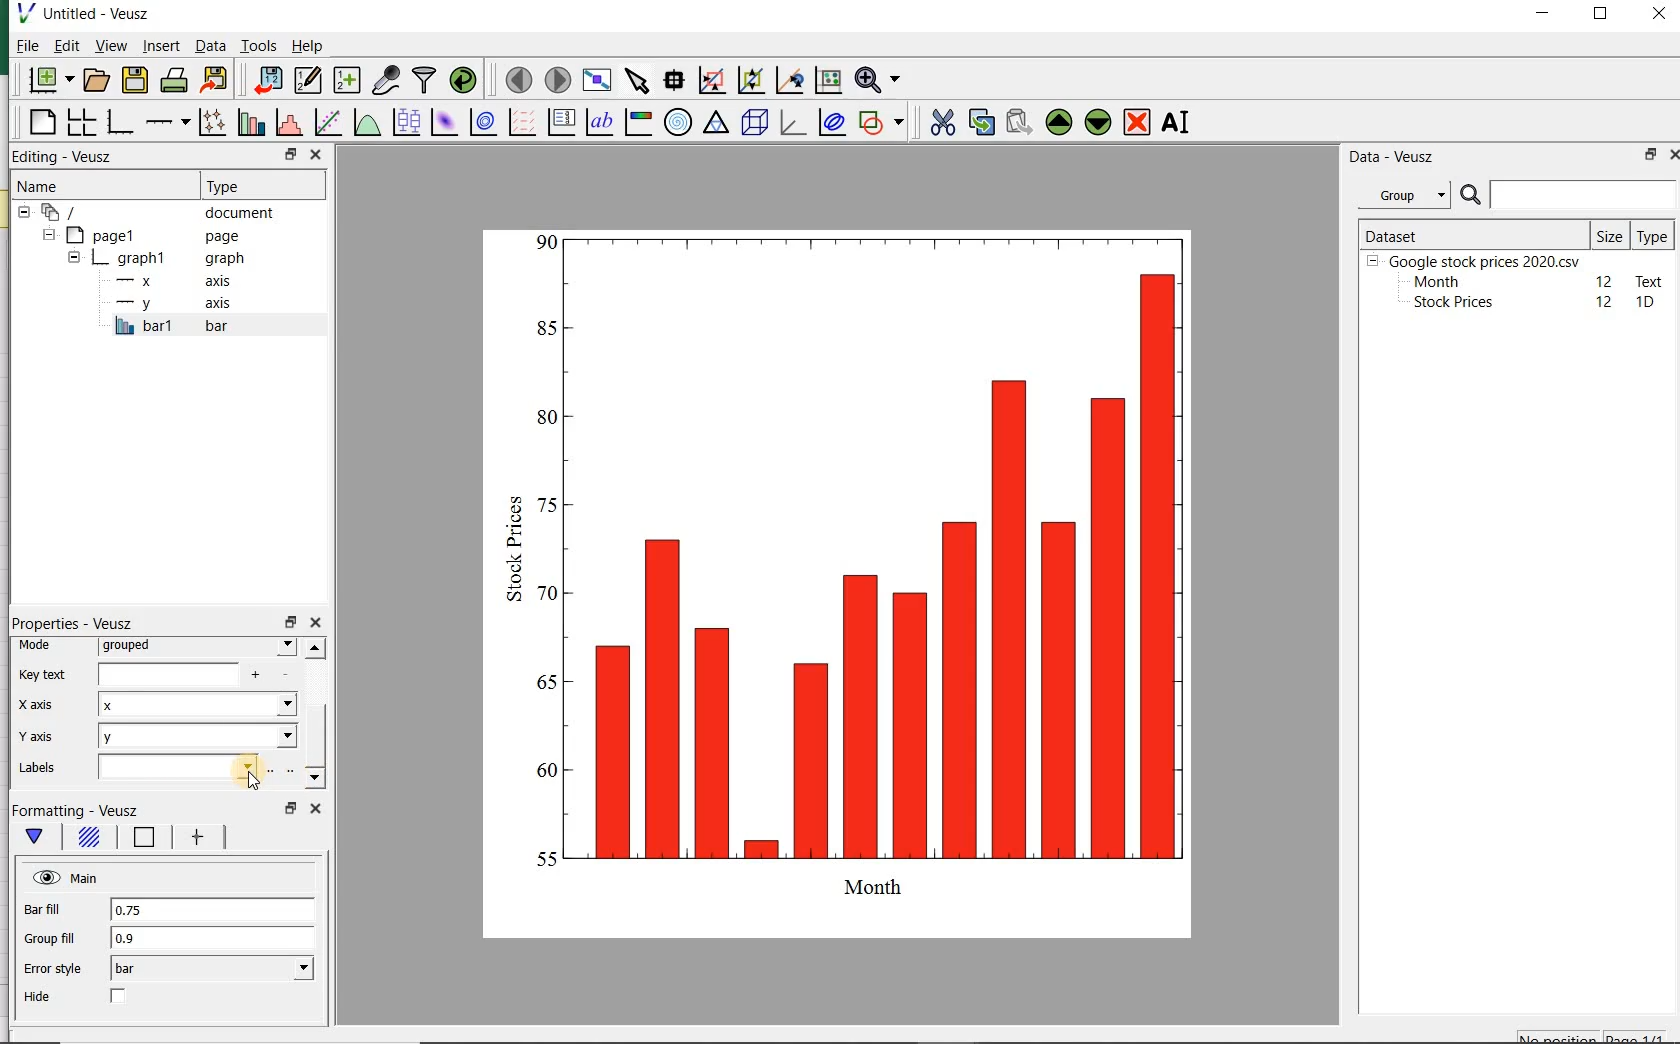  I want to click on capture remote data, so click(386, 81).